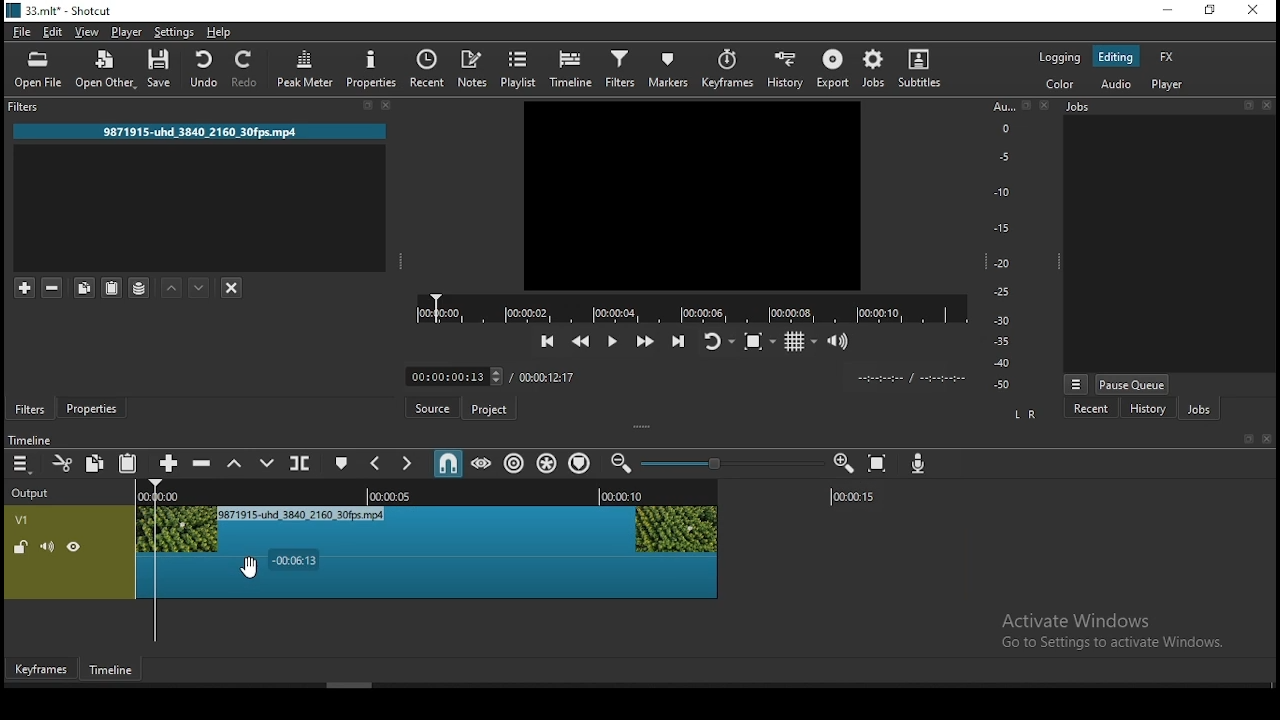 The height and width of the screenshot is (720, 1280). Describe the element at coordinates (1167, 57) in the screenshot. I see `fx` at that location.